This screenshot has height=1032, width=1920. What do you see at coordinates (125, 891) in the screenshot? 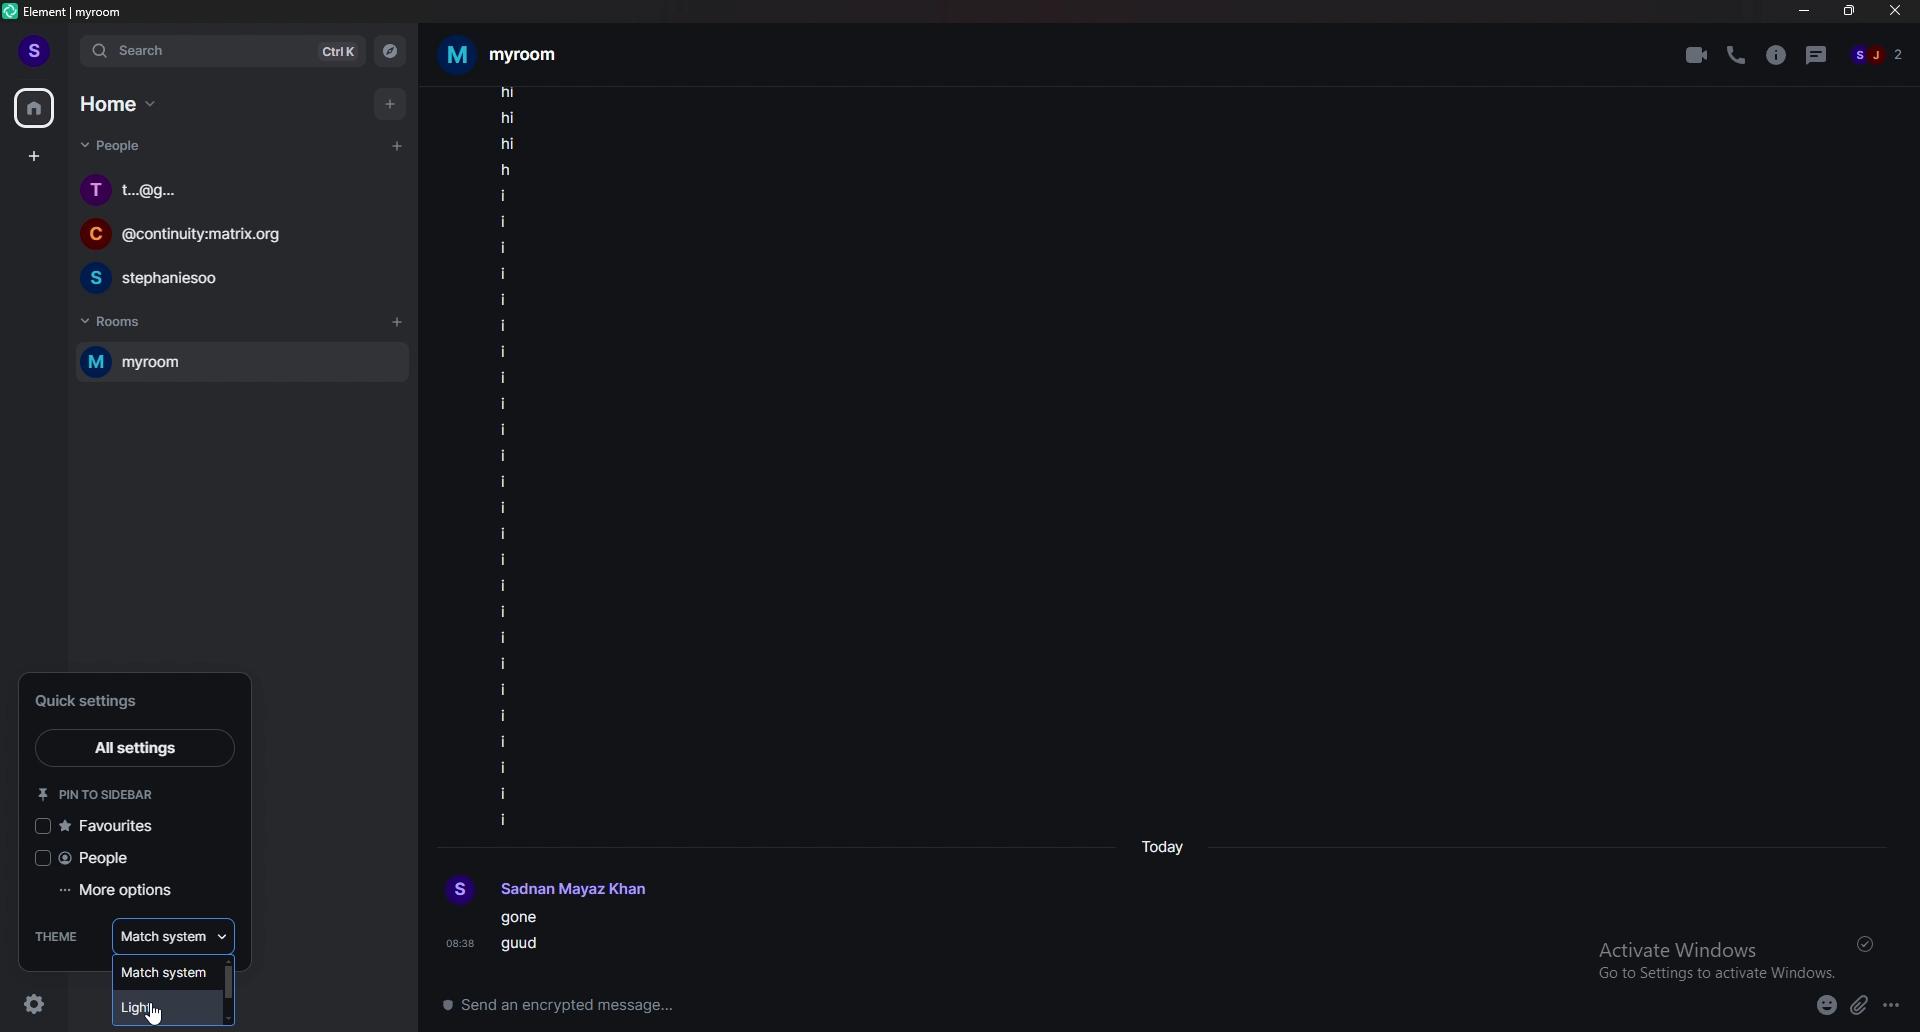
I see `more options` at bounding box center [125, 891].